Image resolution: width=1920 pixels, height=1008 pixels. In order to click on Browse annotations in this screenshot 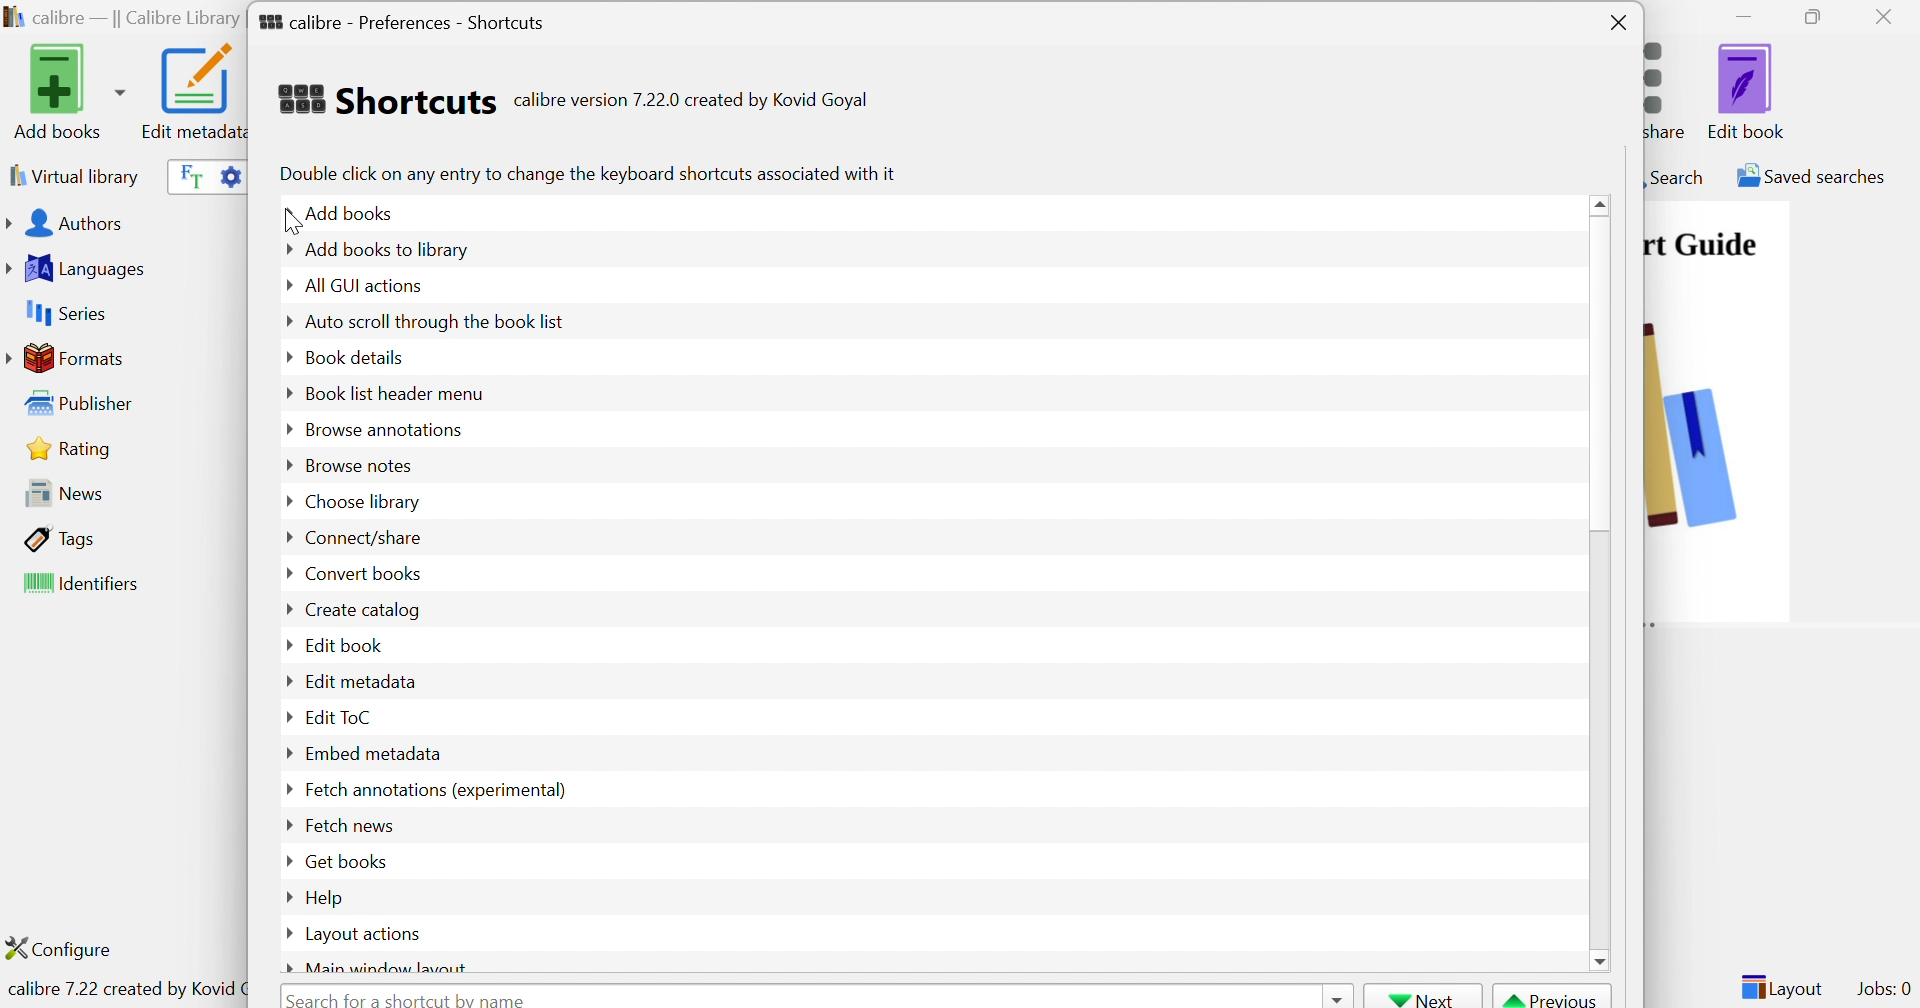, I will do `click(384, 428)`.